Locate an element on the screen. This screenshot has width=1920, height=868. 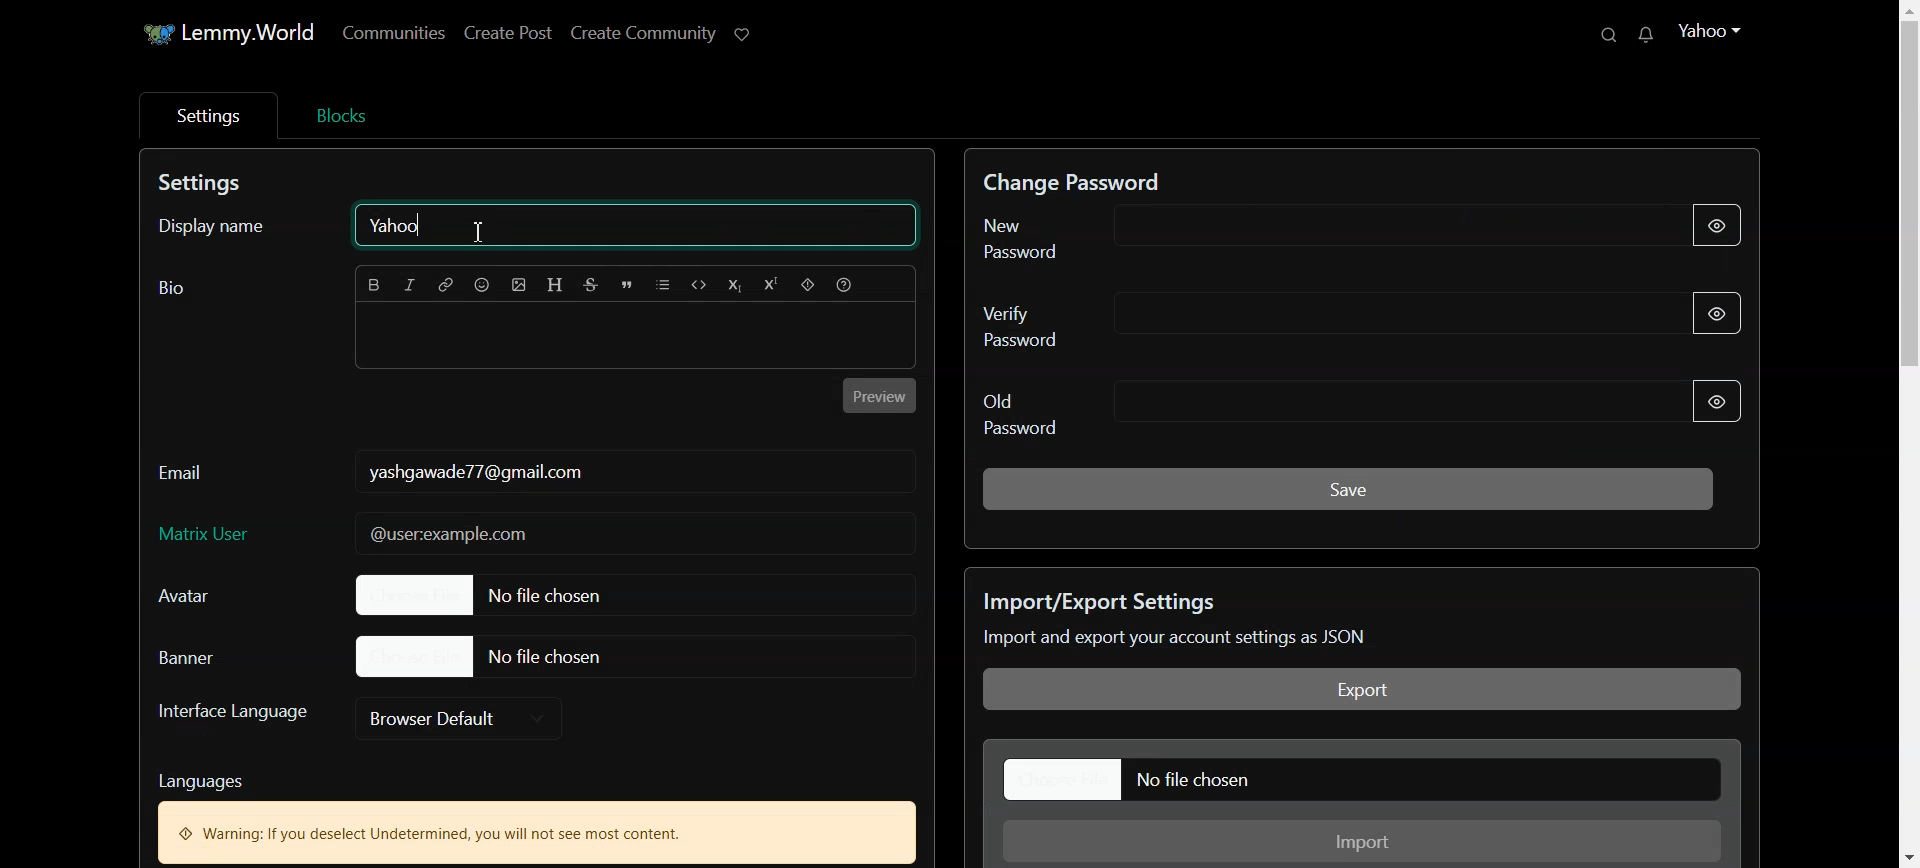
File chosen is located at coordinates (1365, 779).